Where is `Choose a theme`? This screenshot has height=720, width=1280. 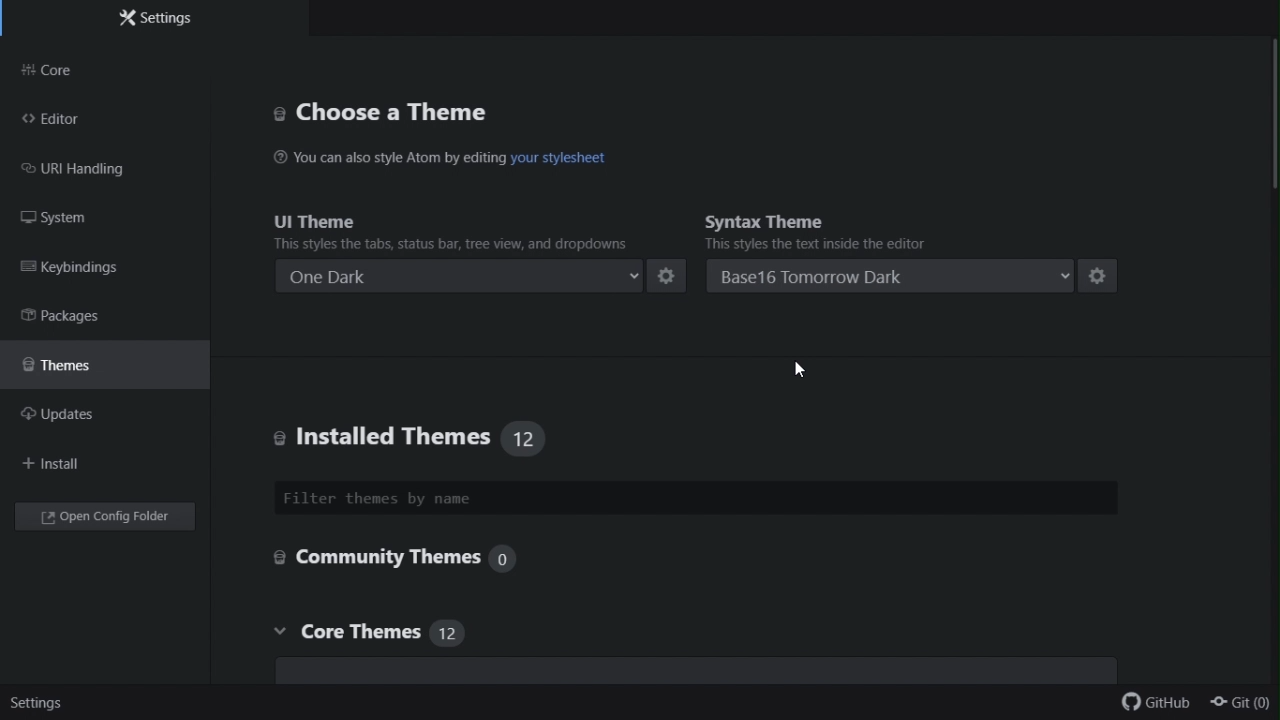
Choose a theme is located at coordinates (393, 115).